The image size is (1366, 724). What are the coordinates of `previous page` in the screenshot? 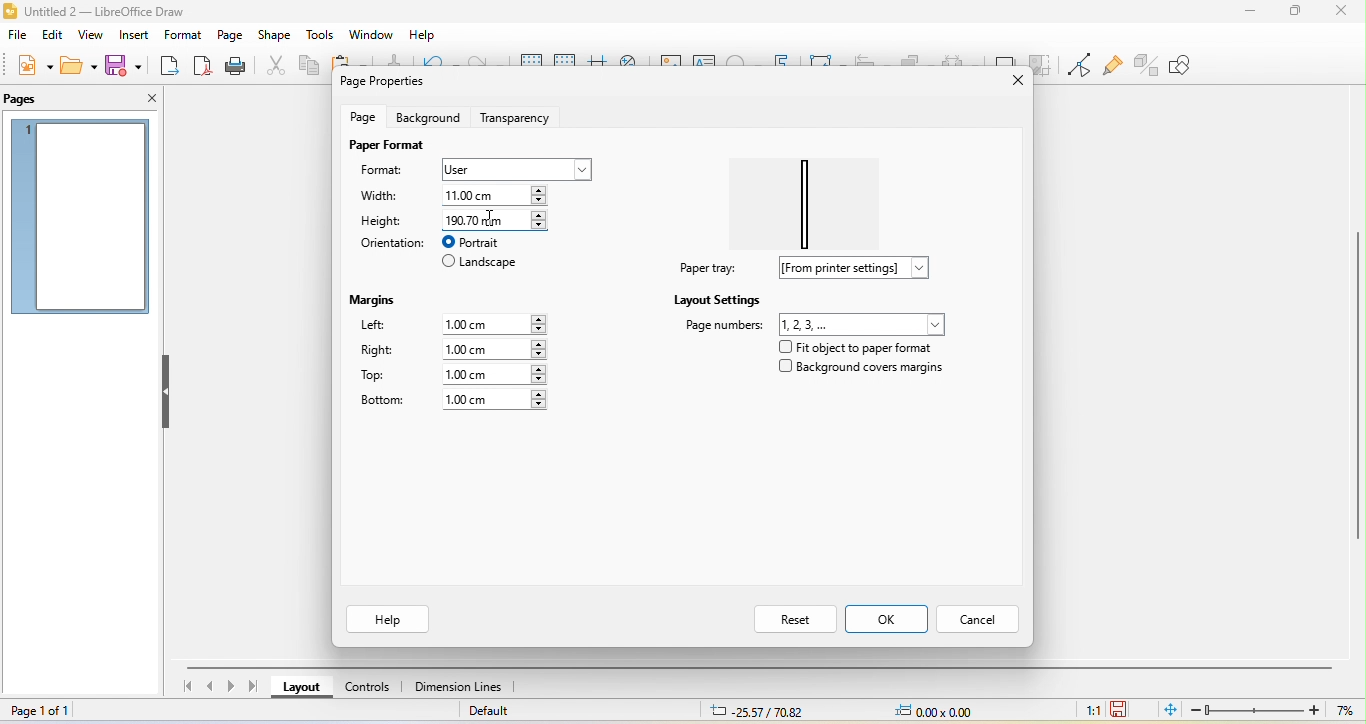 It's located at (210, 688).